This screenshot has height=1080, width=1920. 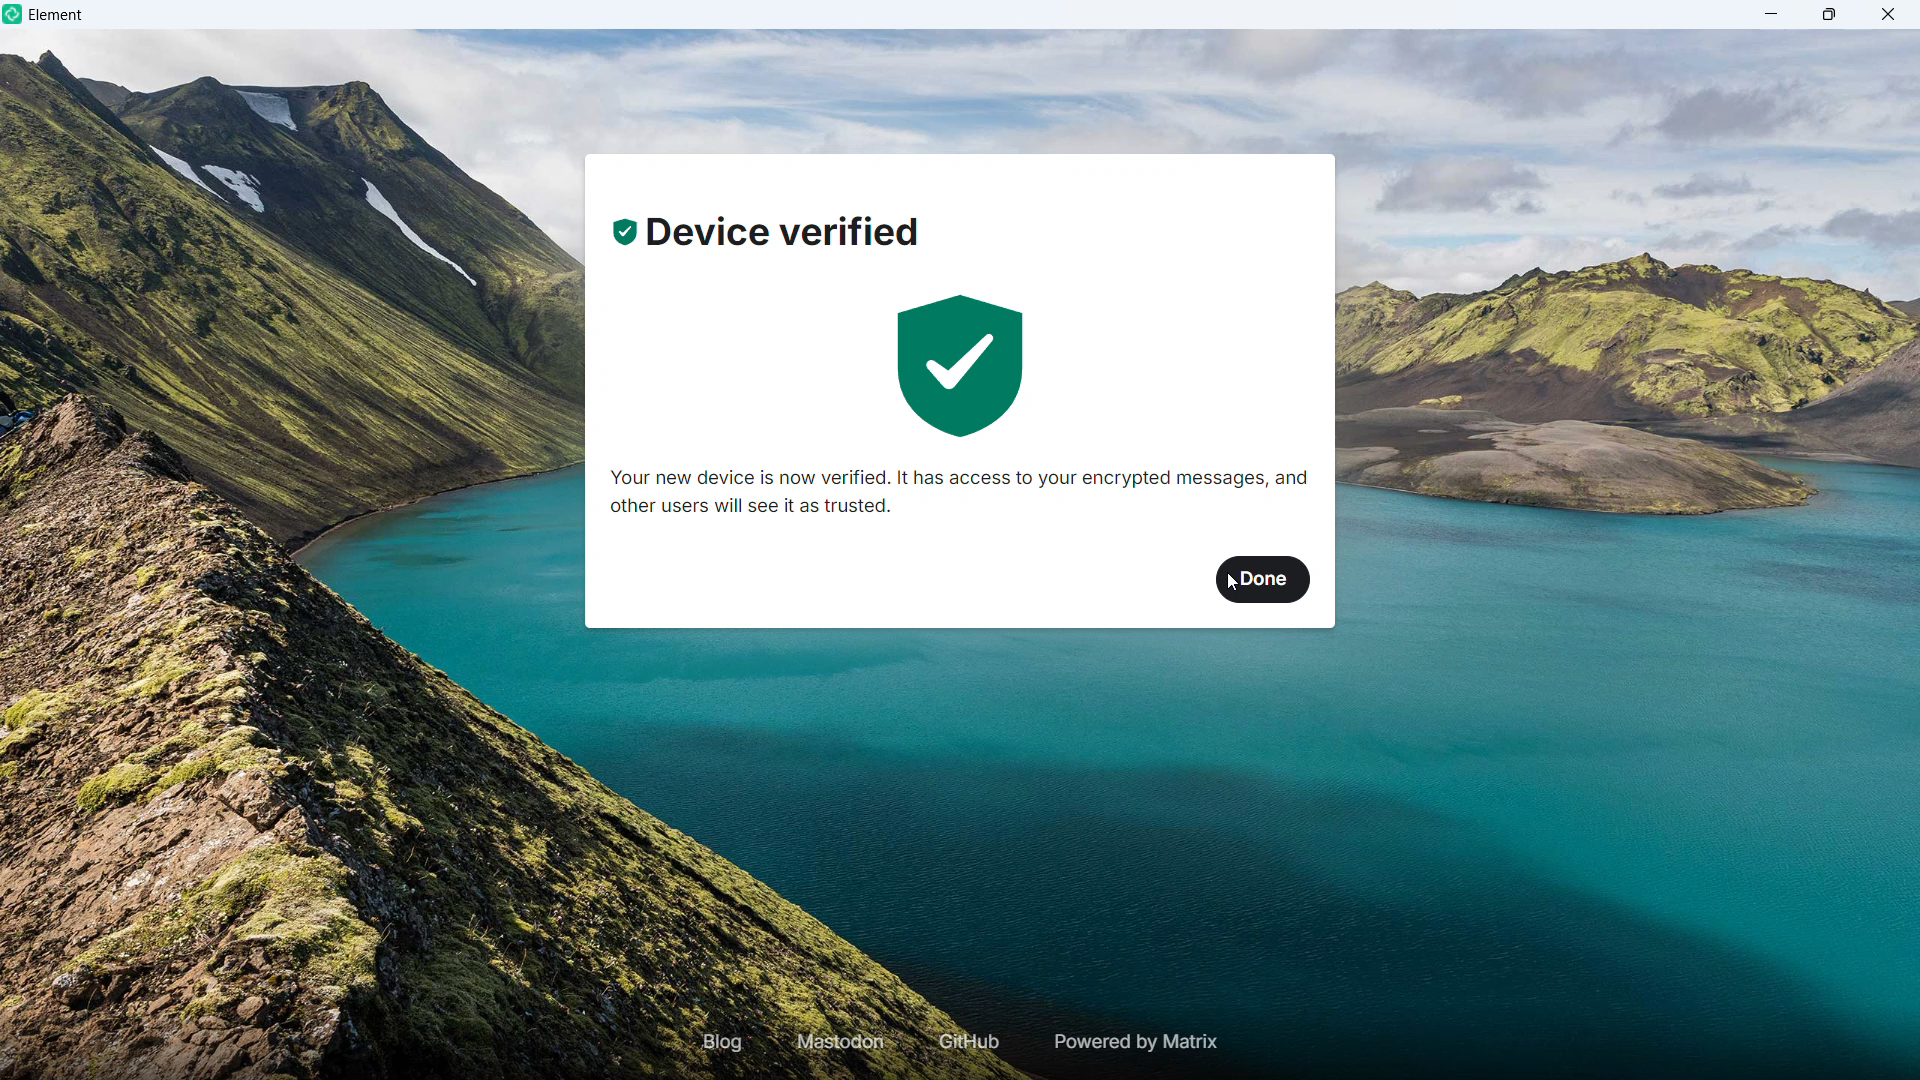 I want to click on maximize, so click(x=1830, y=14).